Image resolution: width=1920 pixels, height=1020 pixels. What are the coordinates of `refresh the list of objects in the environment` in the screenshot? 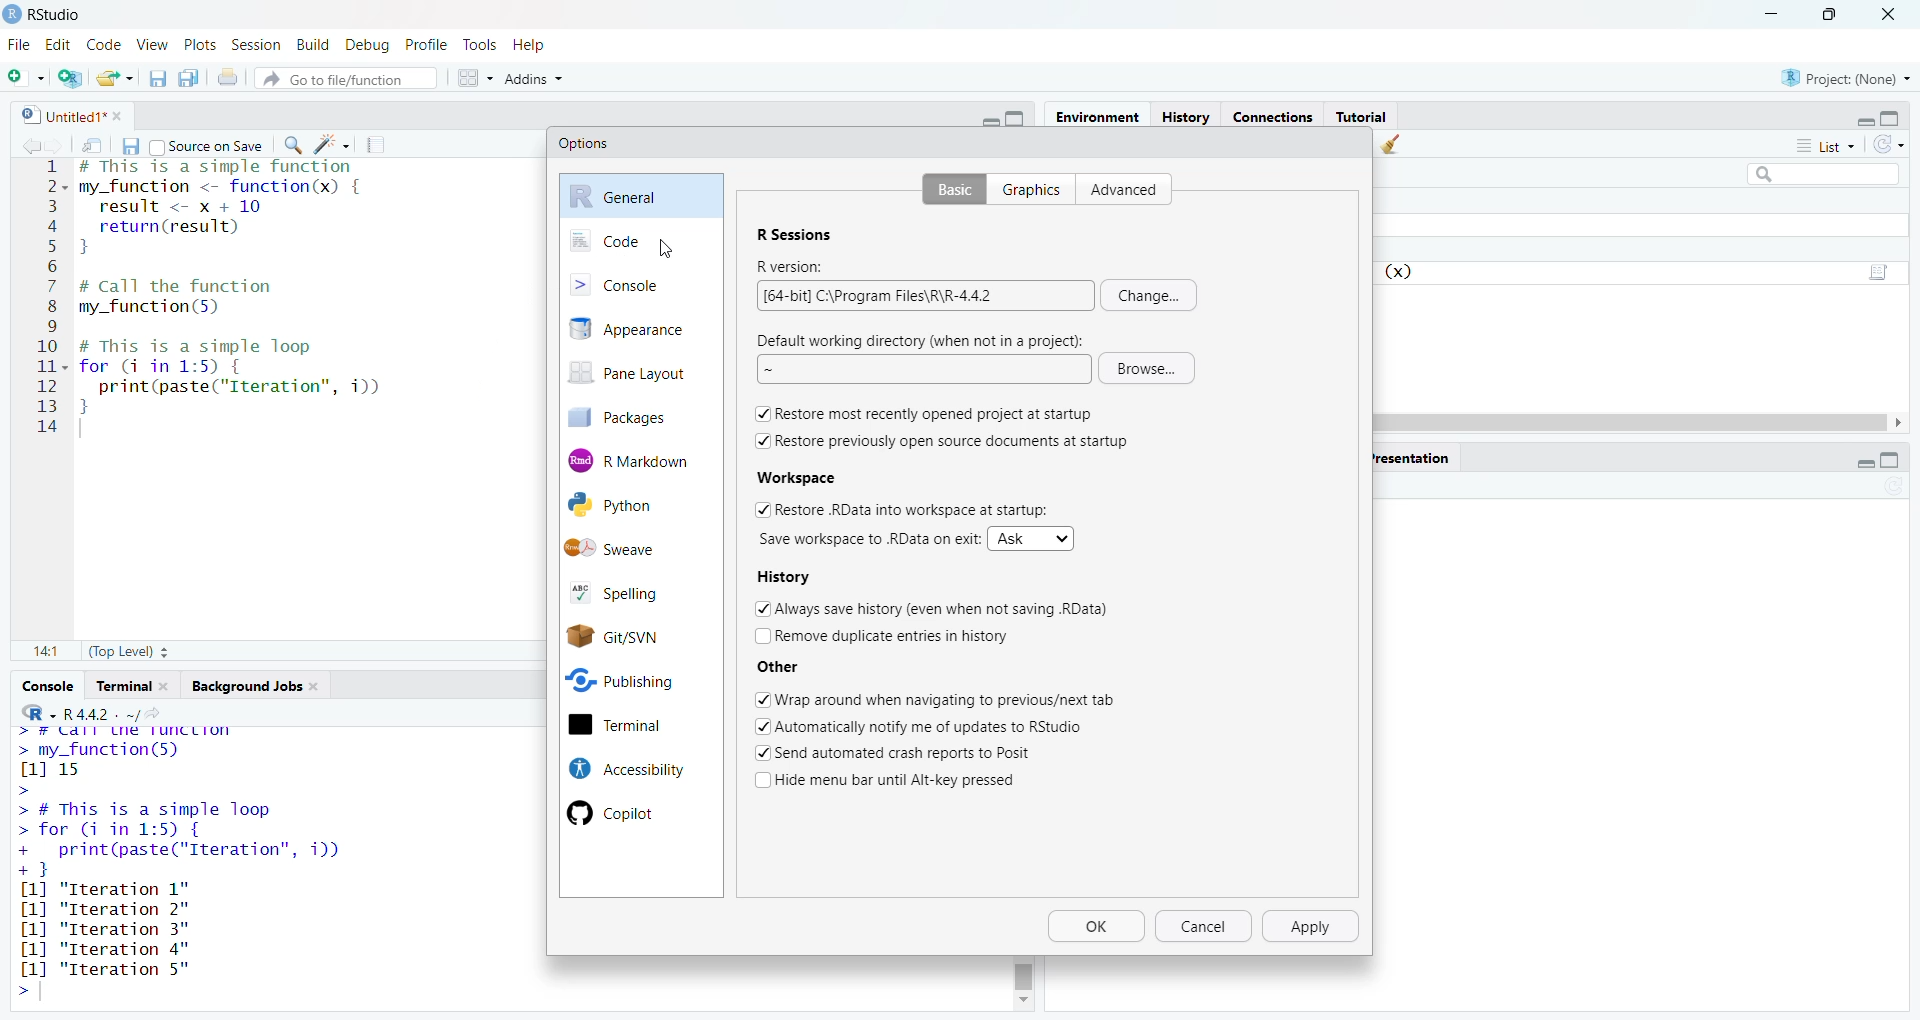 It's located at (1898, 147).